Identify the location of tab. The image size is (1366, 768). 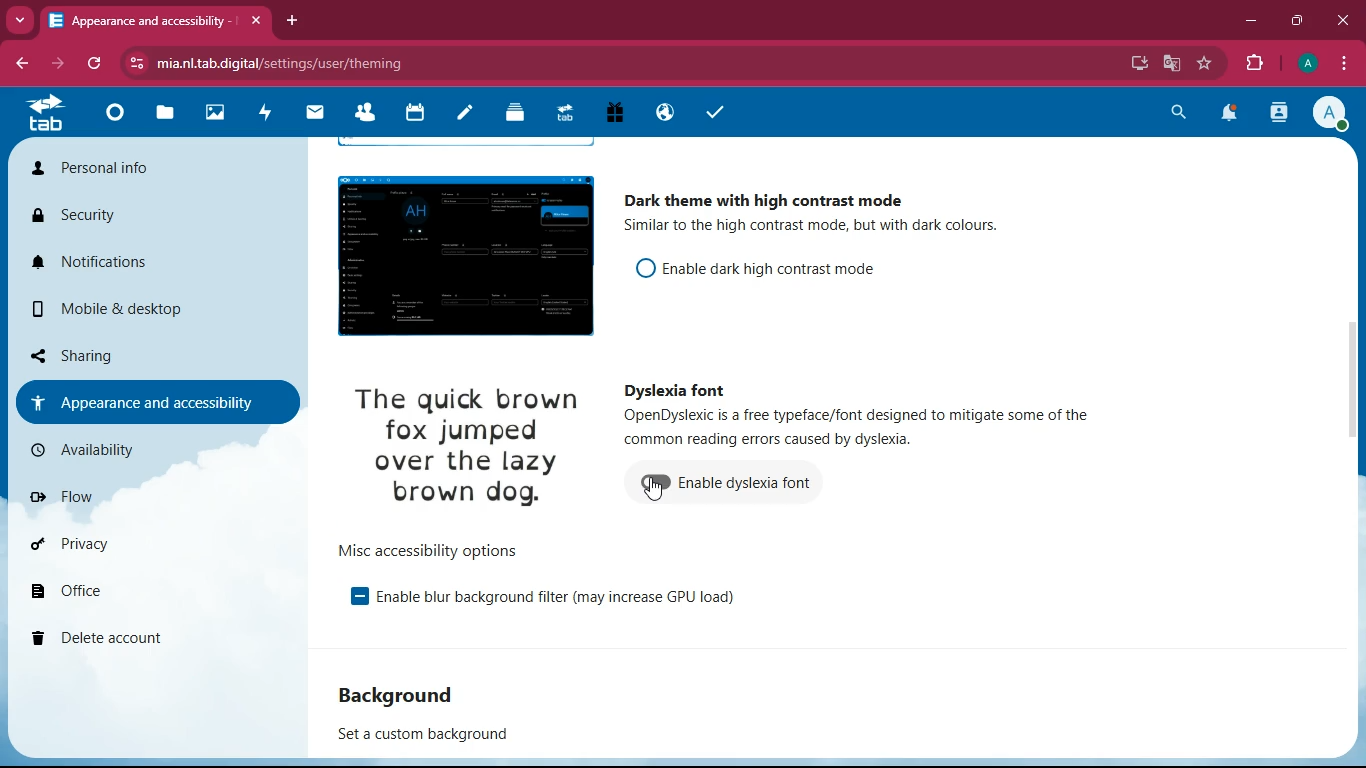
(155, 23).